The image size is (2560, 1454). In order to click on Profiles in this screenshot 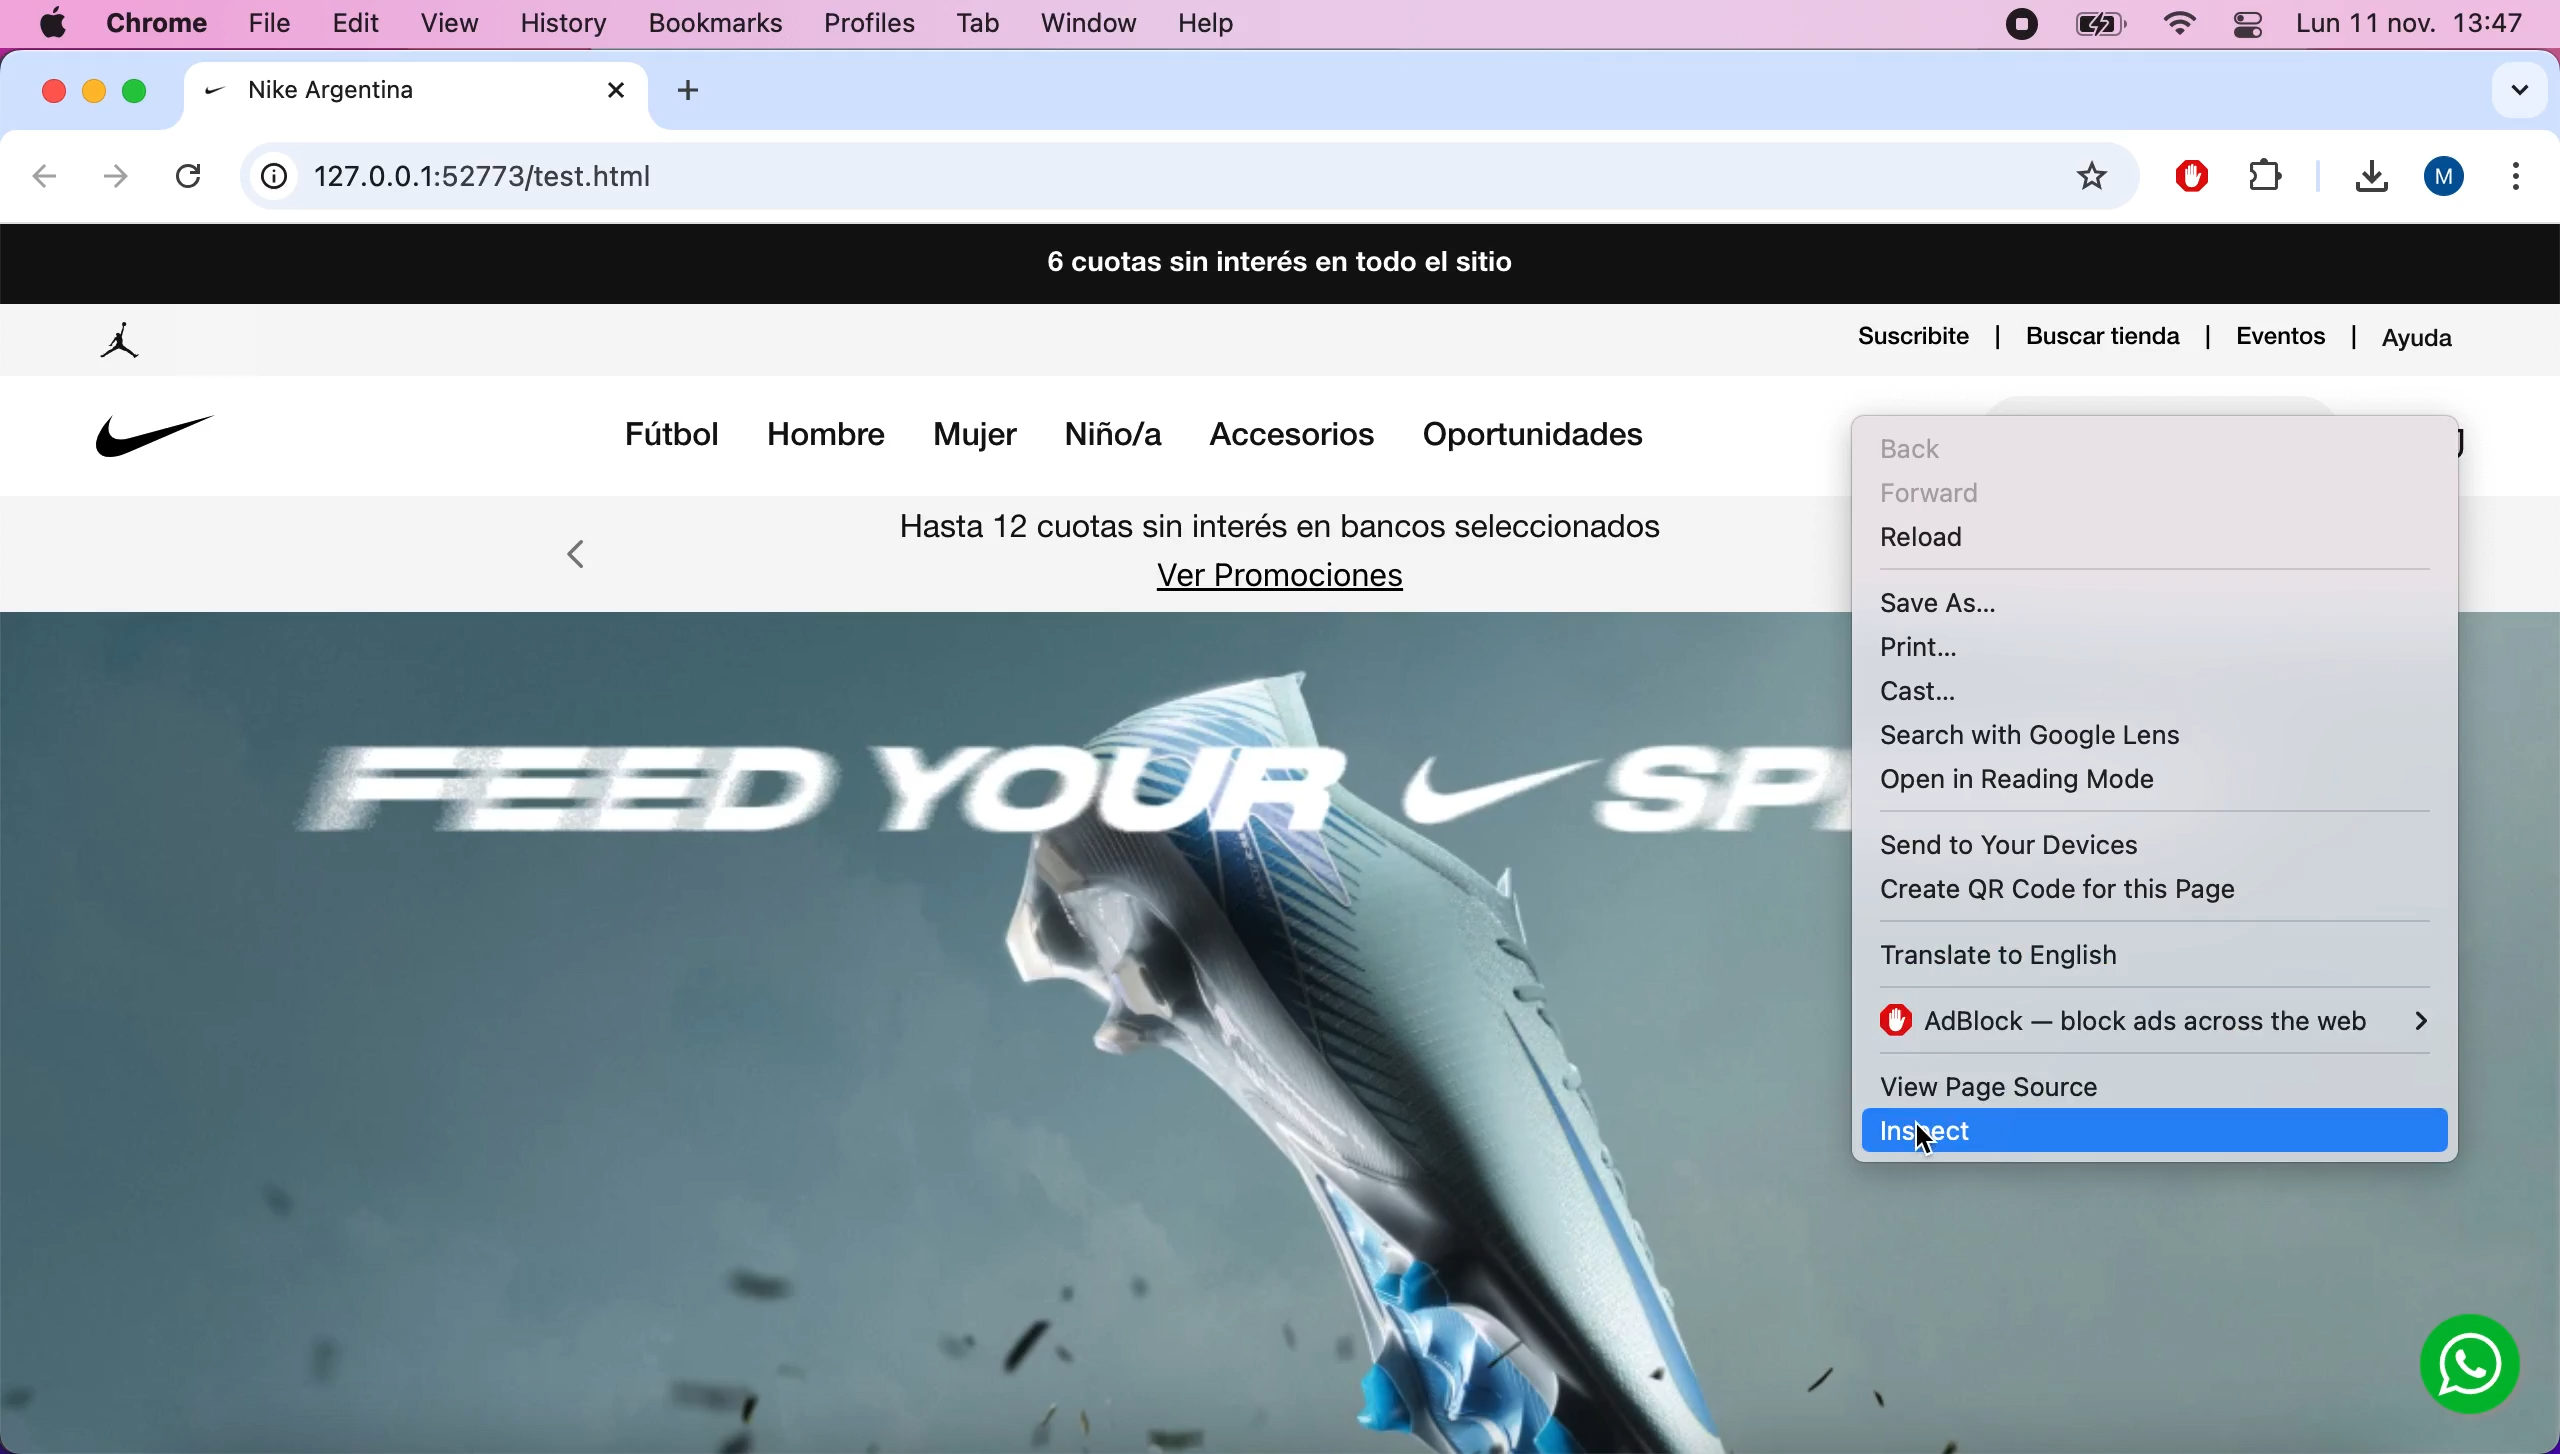, I will do `click(869, 25)`.